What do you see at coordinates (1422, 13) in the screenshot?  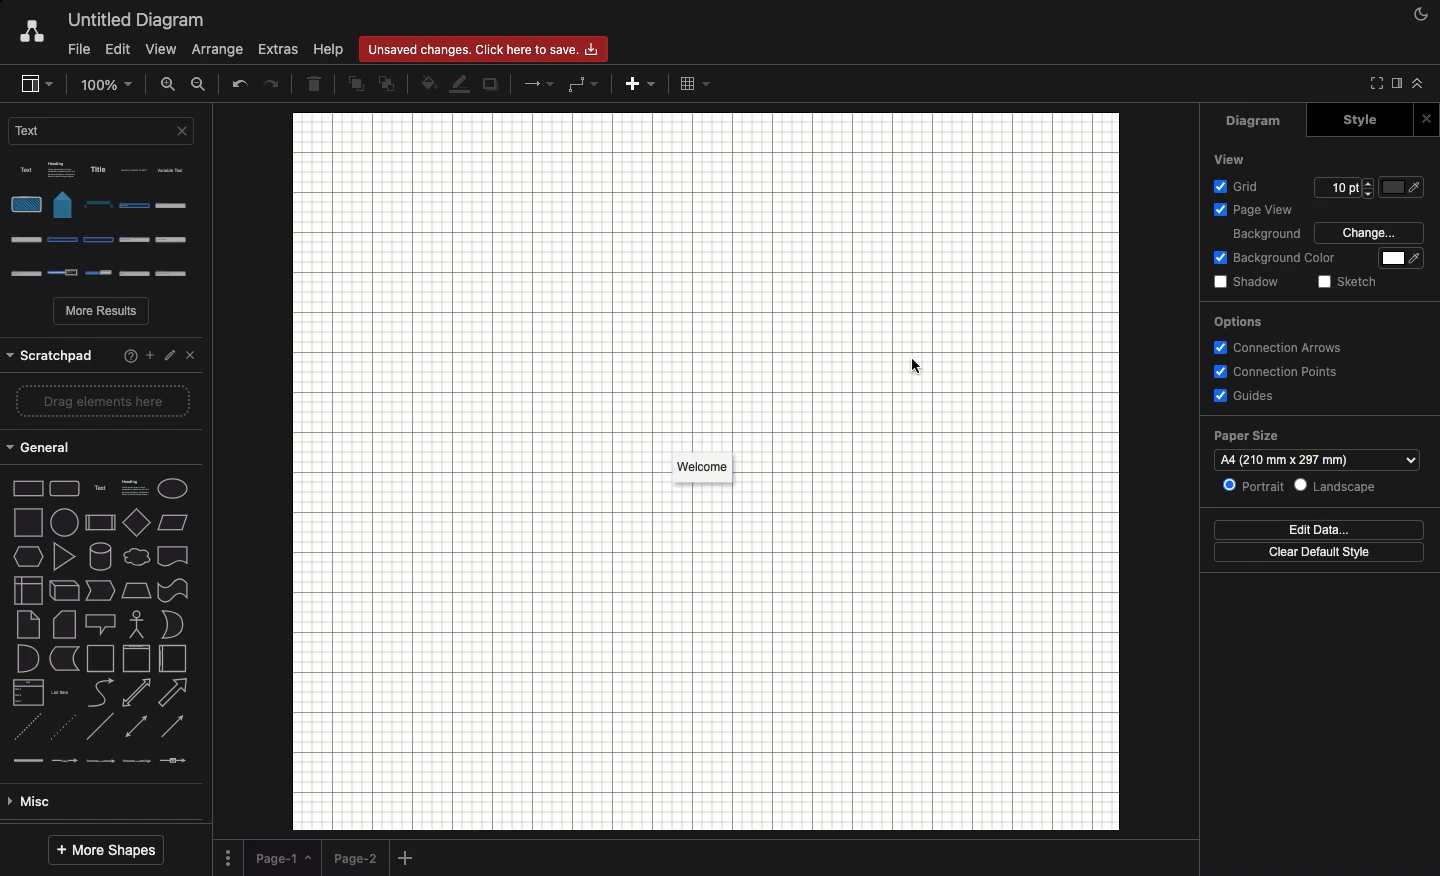 I see `Night ` at bounding box center [1422, 13].